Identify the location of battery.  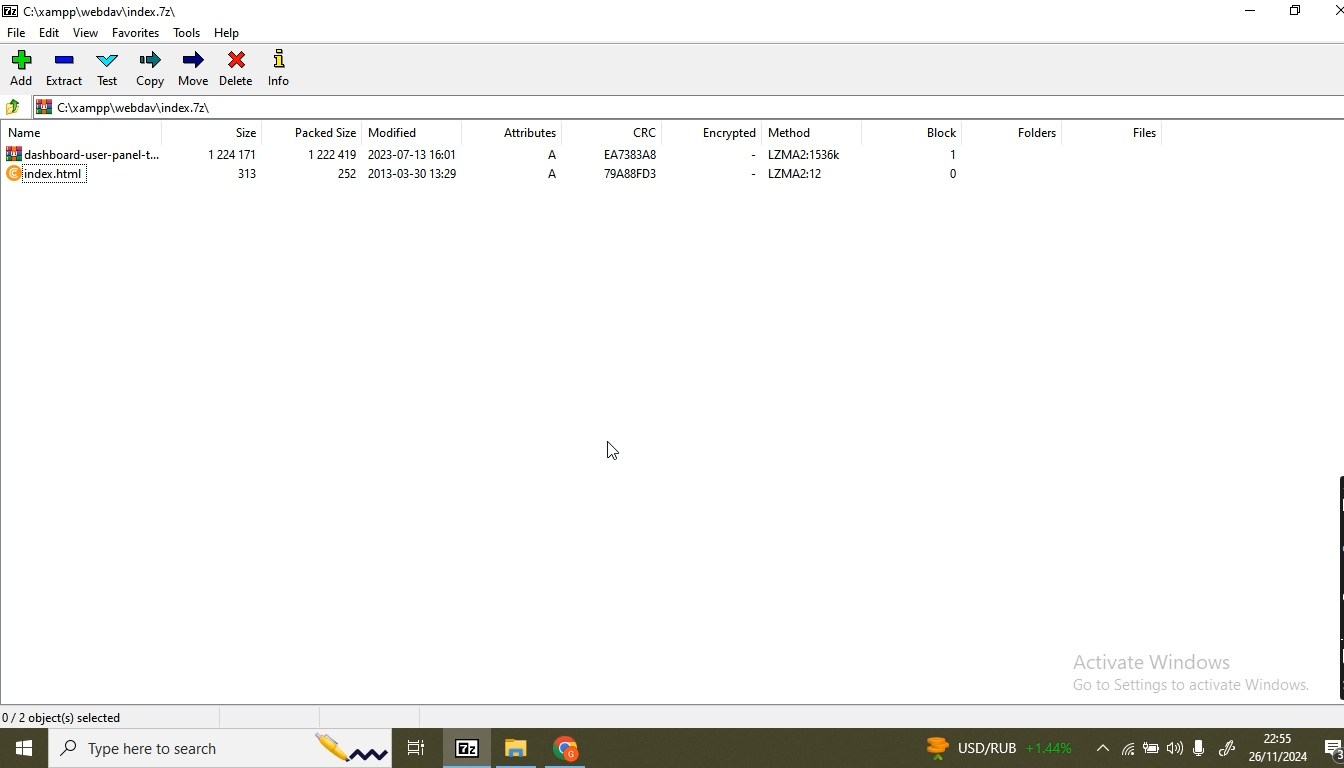
(1152, 751).